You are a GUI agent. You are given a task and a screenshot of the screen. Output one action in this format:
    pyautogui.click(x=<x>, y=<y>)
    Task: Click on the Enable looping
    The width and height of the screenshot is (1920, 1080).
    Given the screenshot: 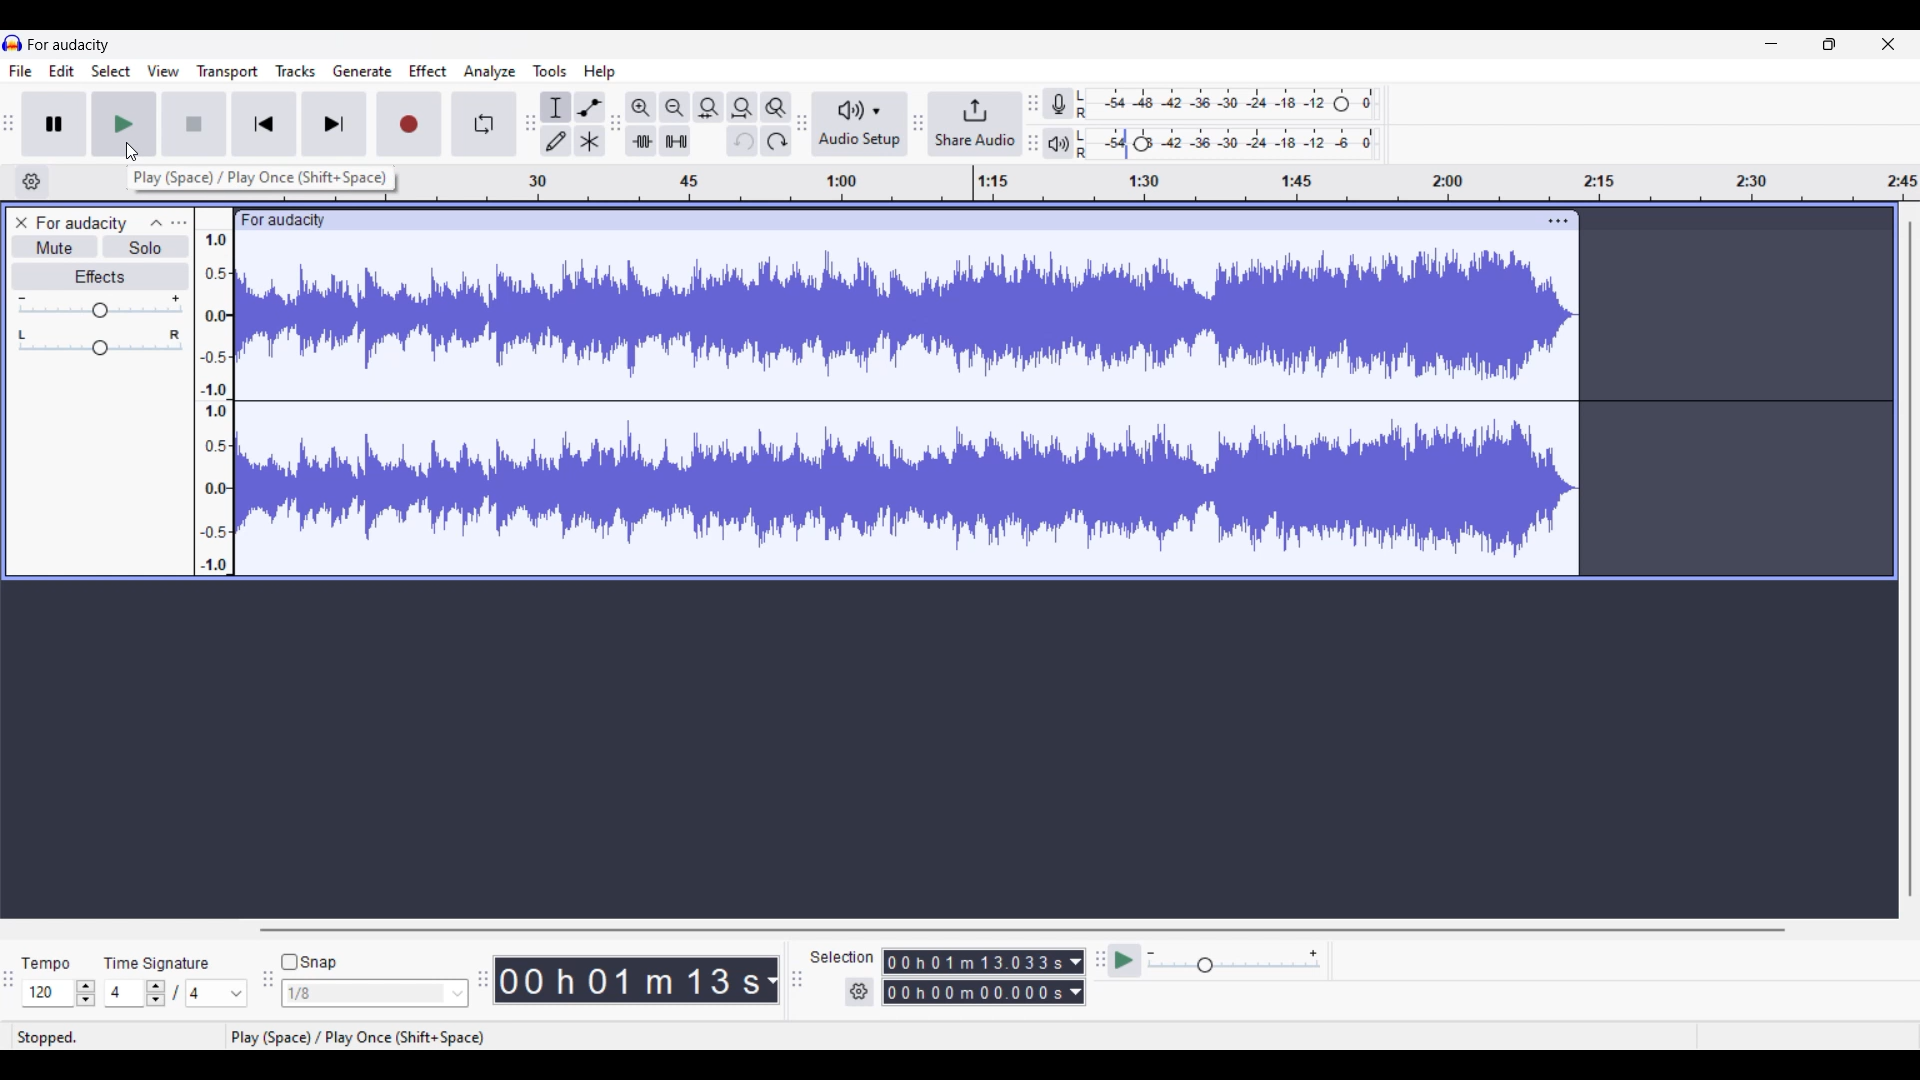 What is the action you would take?
    pyautogui.click(x=484, y=124)
    